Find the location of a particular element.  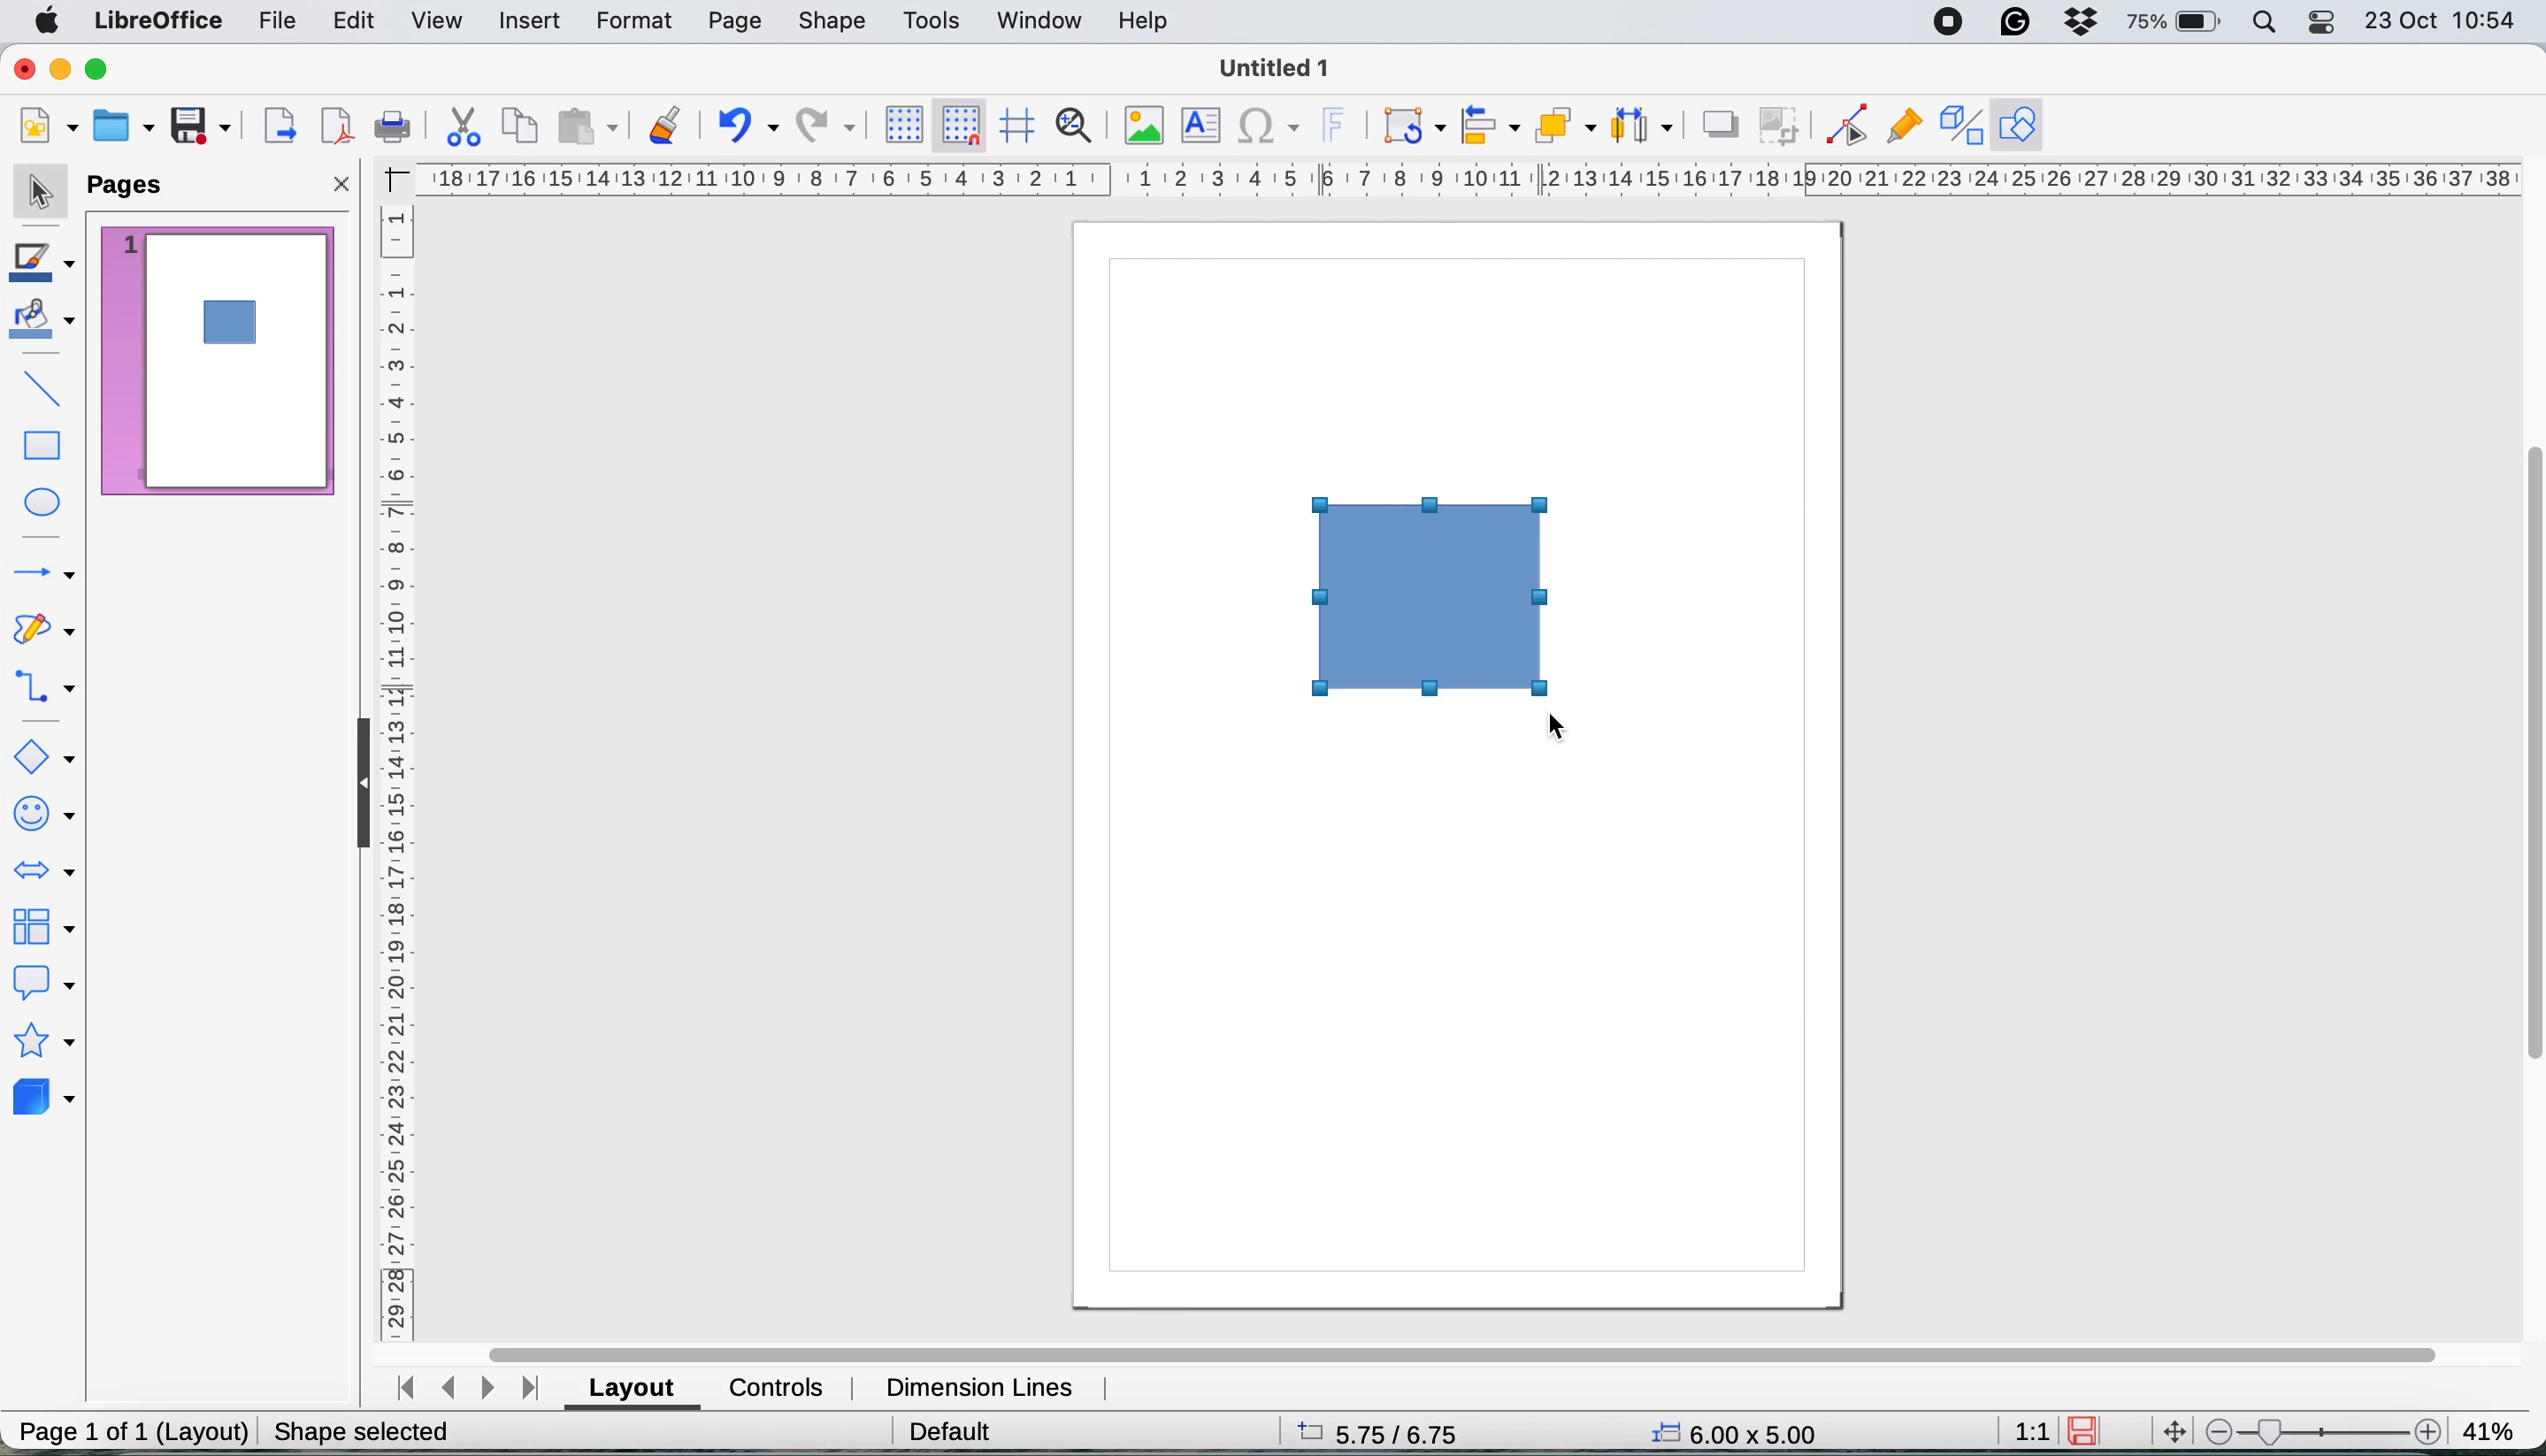

save is located at coordinates (2091, 1429).